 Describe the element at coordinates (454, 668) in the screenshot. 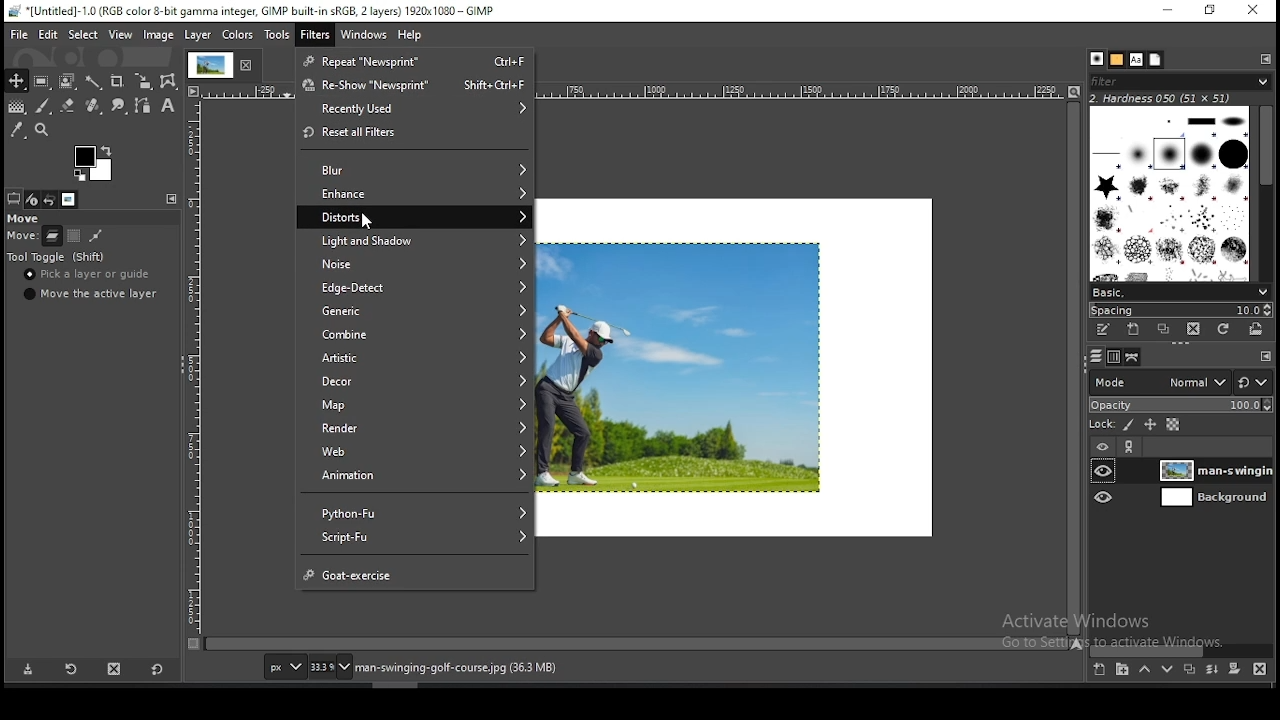

I see `man-swinging-golf-course.jpg (36.3 MB)` at that location.